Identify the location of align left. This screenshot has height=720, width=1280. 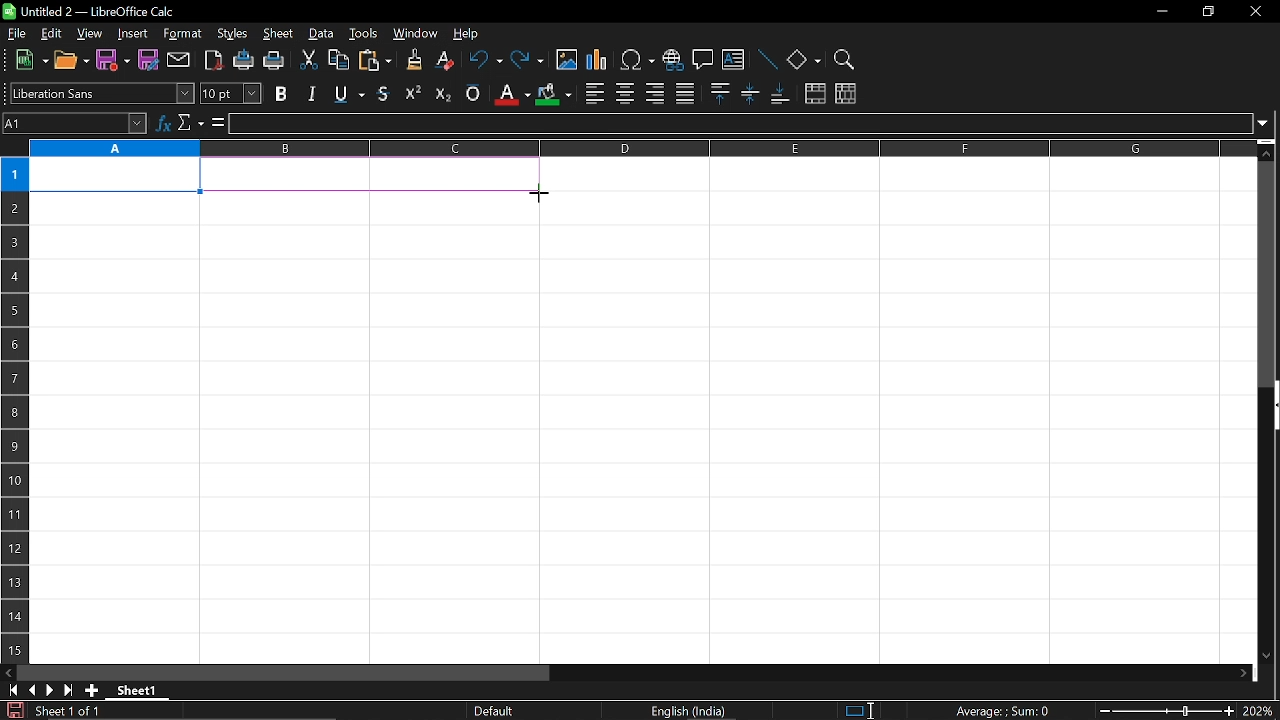
(594, 92).